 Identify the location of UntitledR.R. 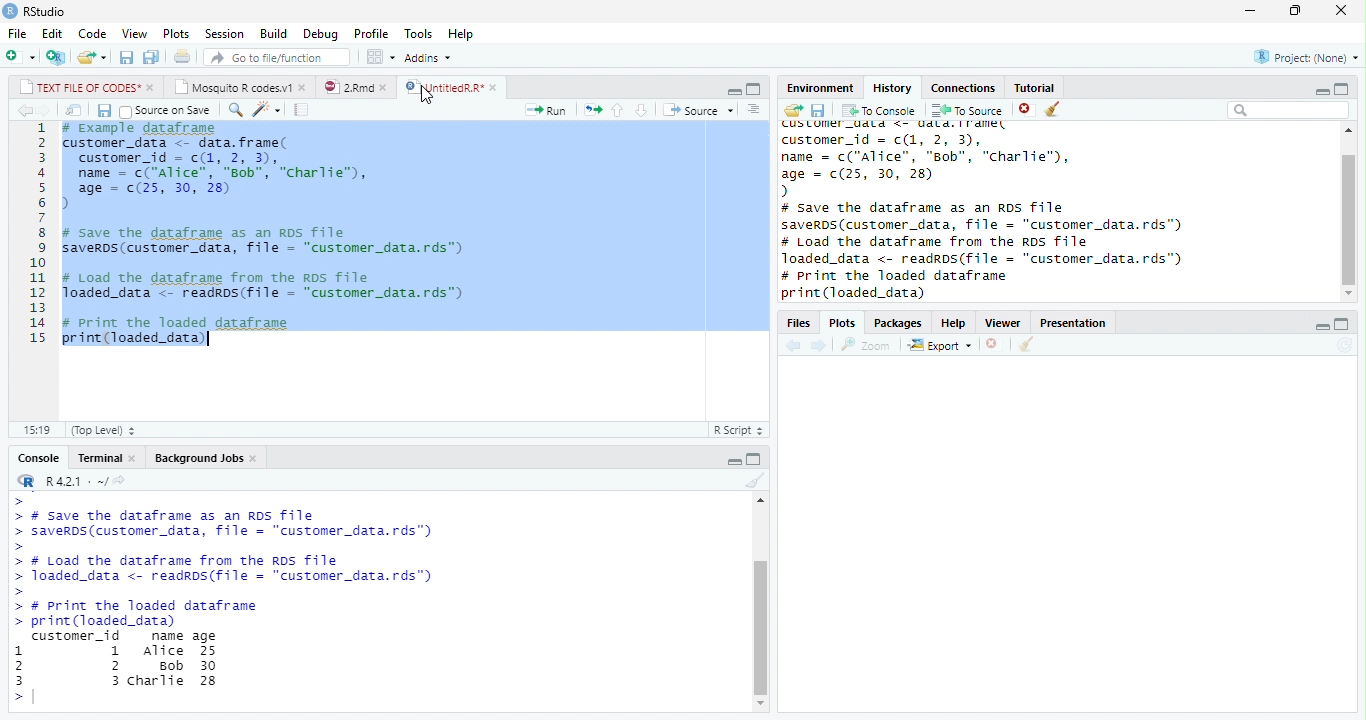
(443, 86).